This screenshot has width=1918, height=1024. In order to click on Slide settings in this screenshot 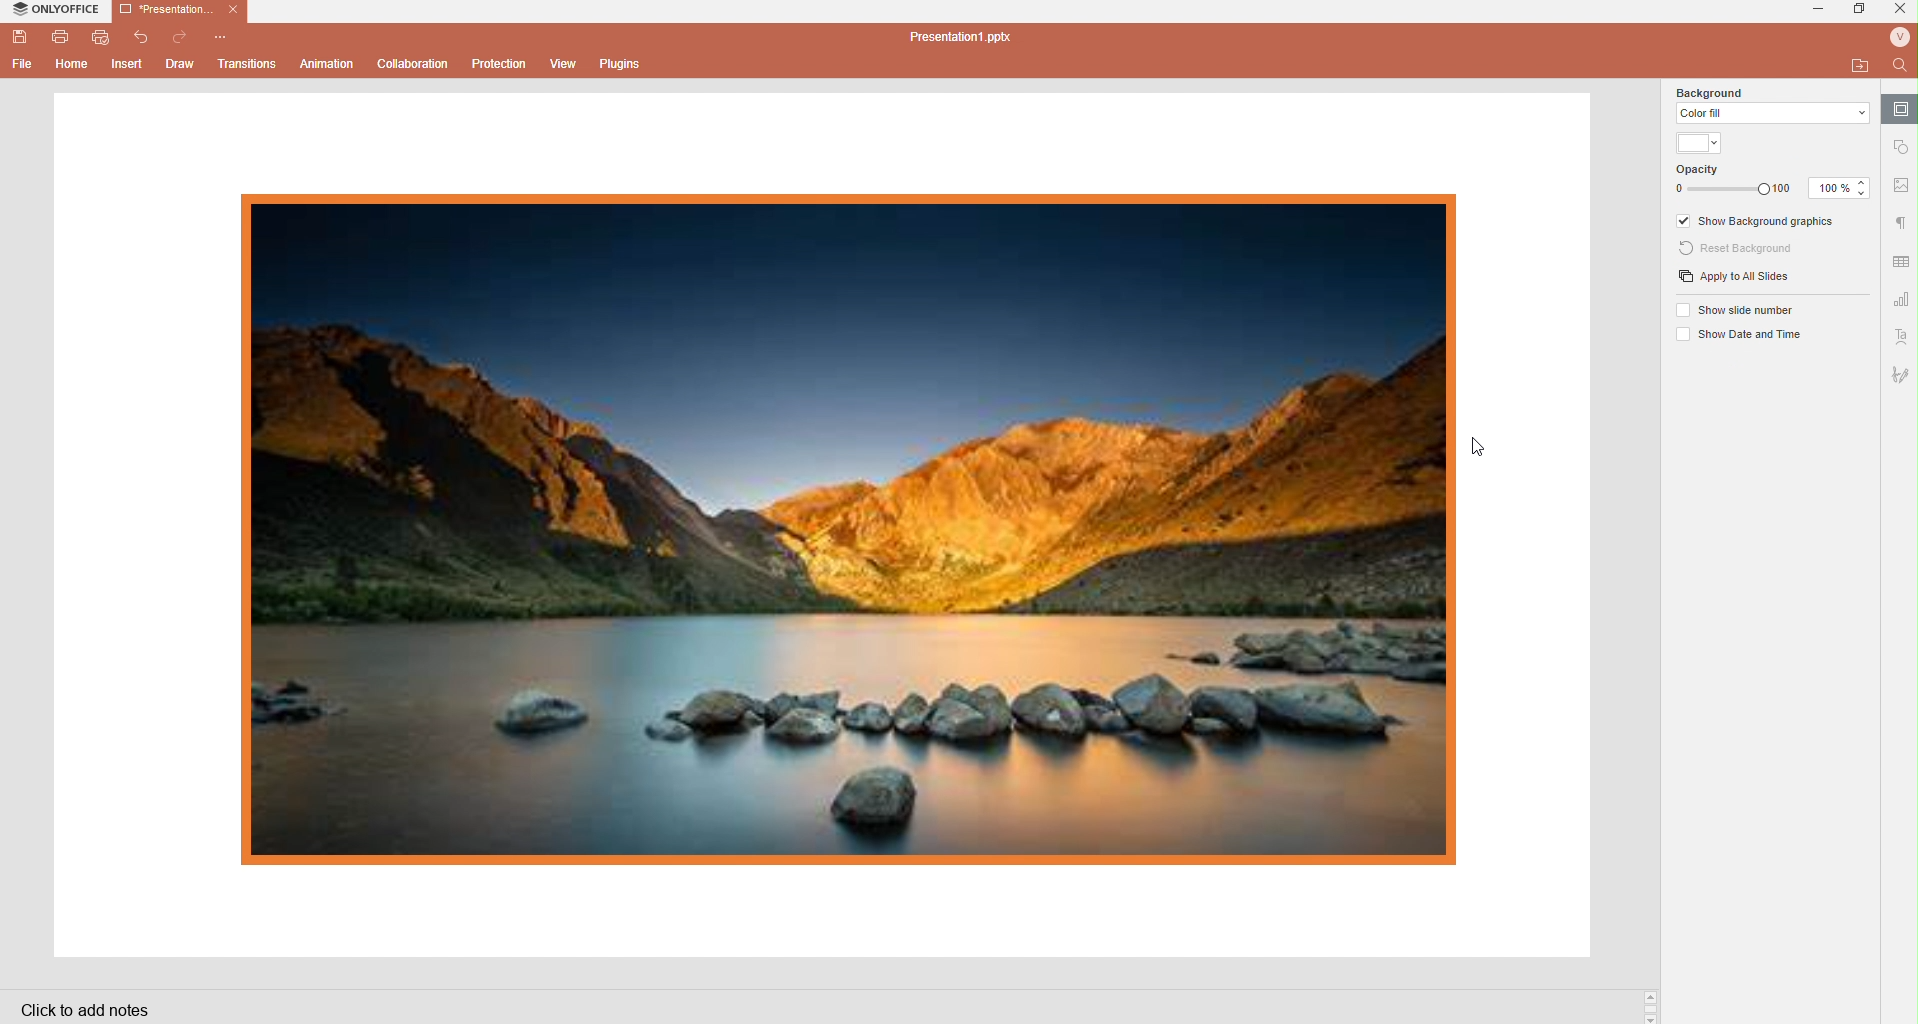, I will do `click(1902, 109)`.